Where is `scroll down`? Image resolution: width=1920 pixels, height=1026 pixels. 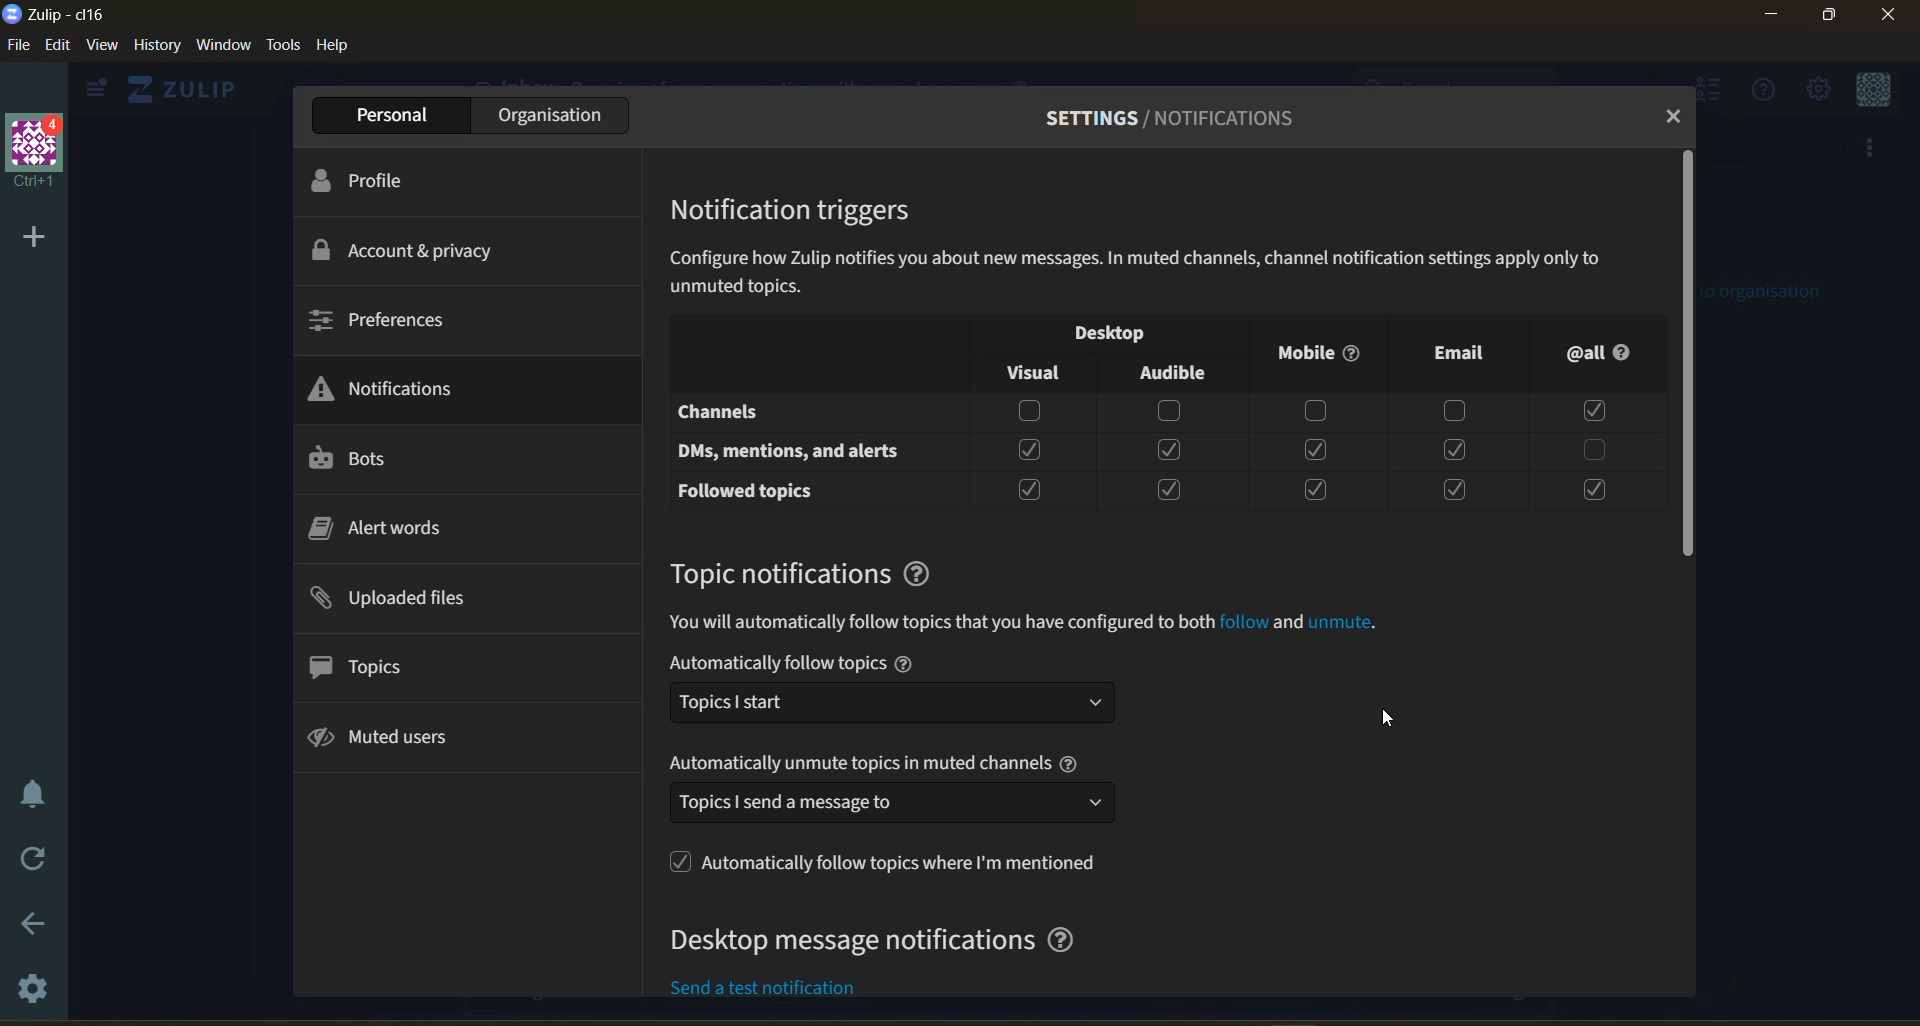 scroll down is located at coordinates (1689, 372).